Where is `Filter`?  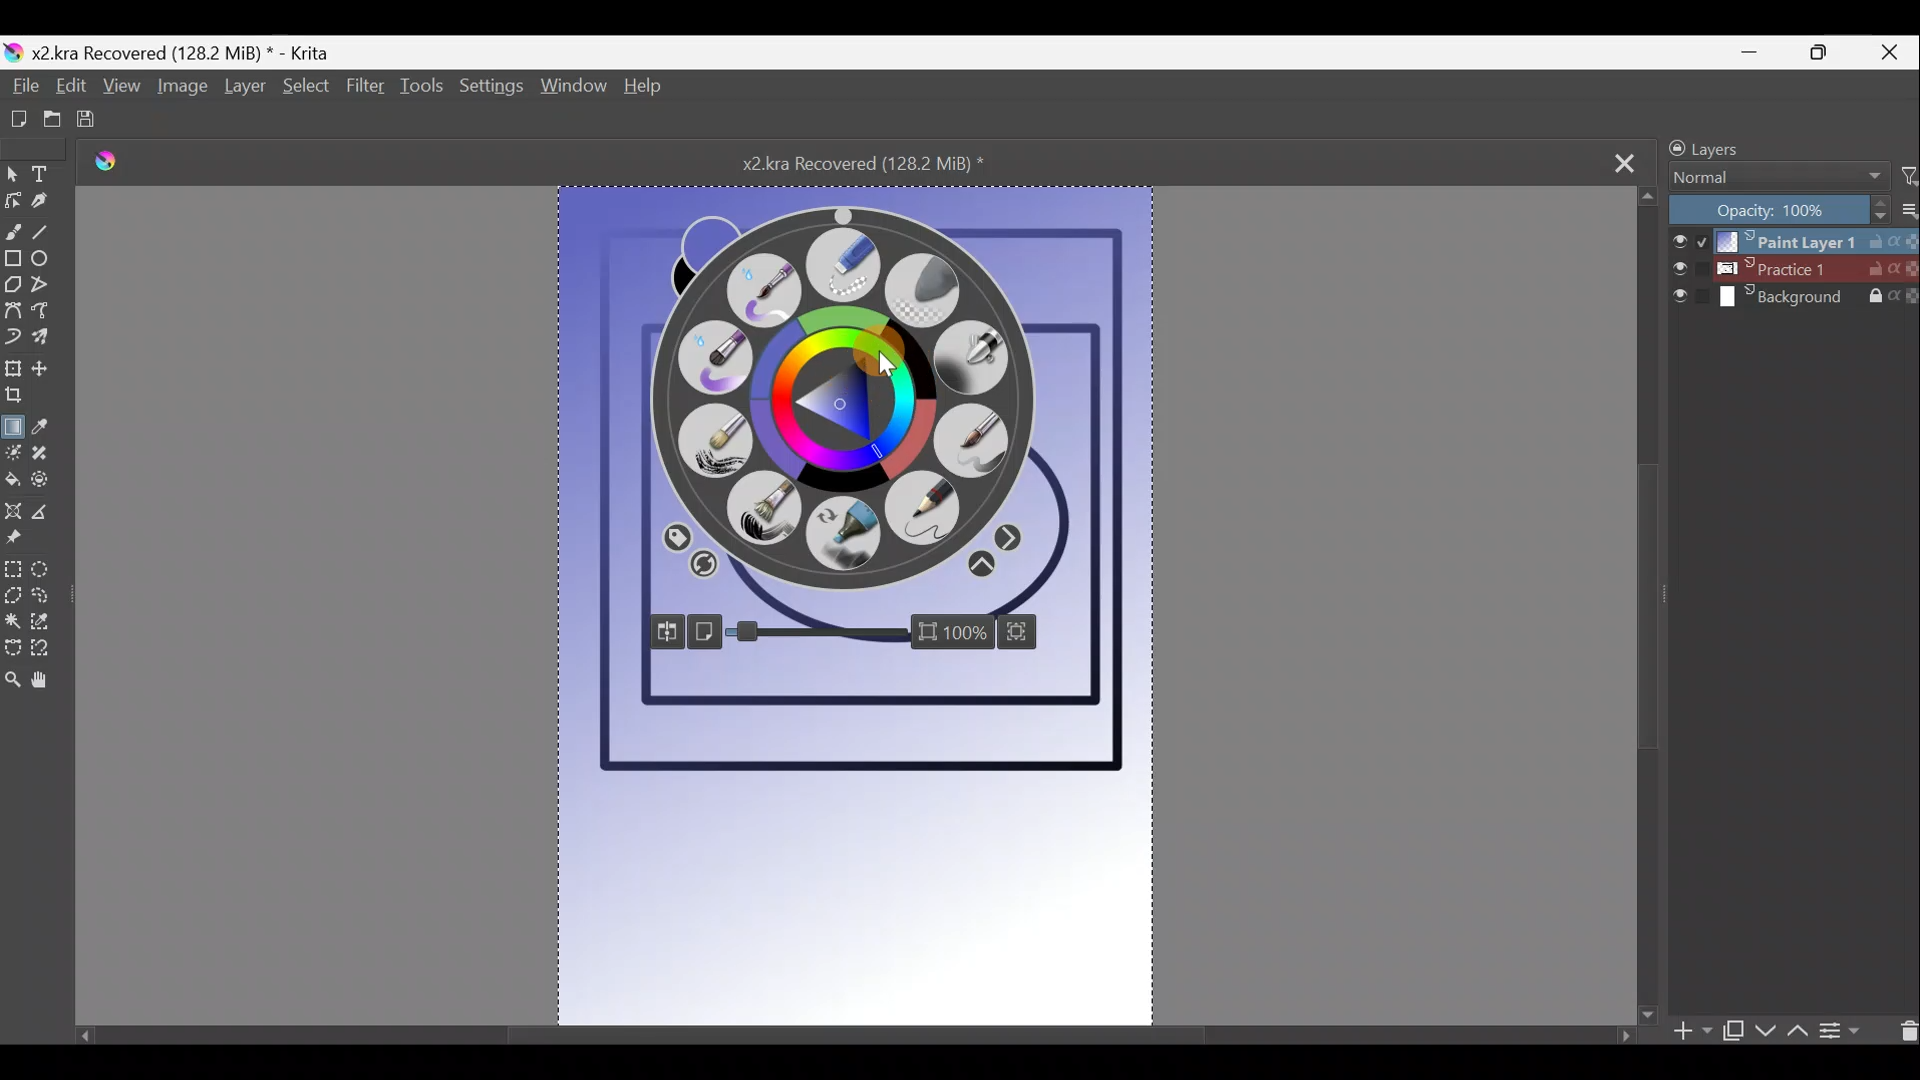 Filter is located at coordinates (1908, 177).